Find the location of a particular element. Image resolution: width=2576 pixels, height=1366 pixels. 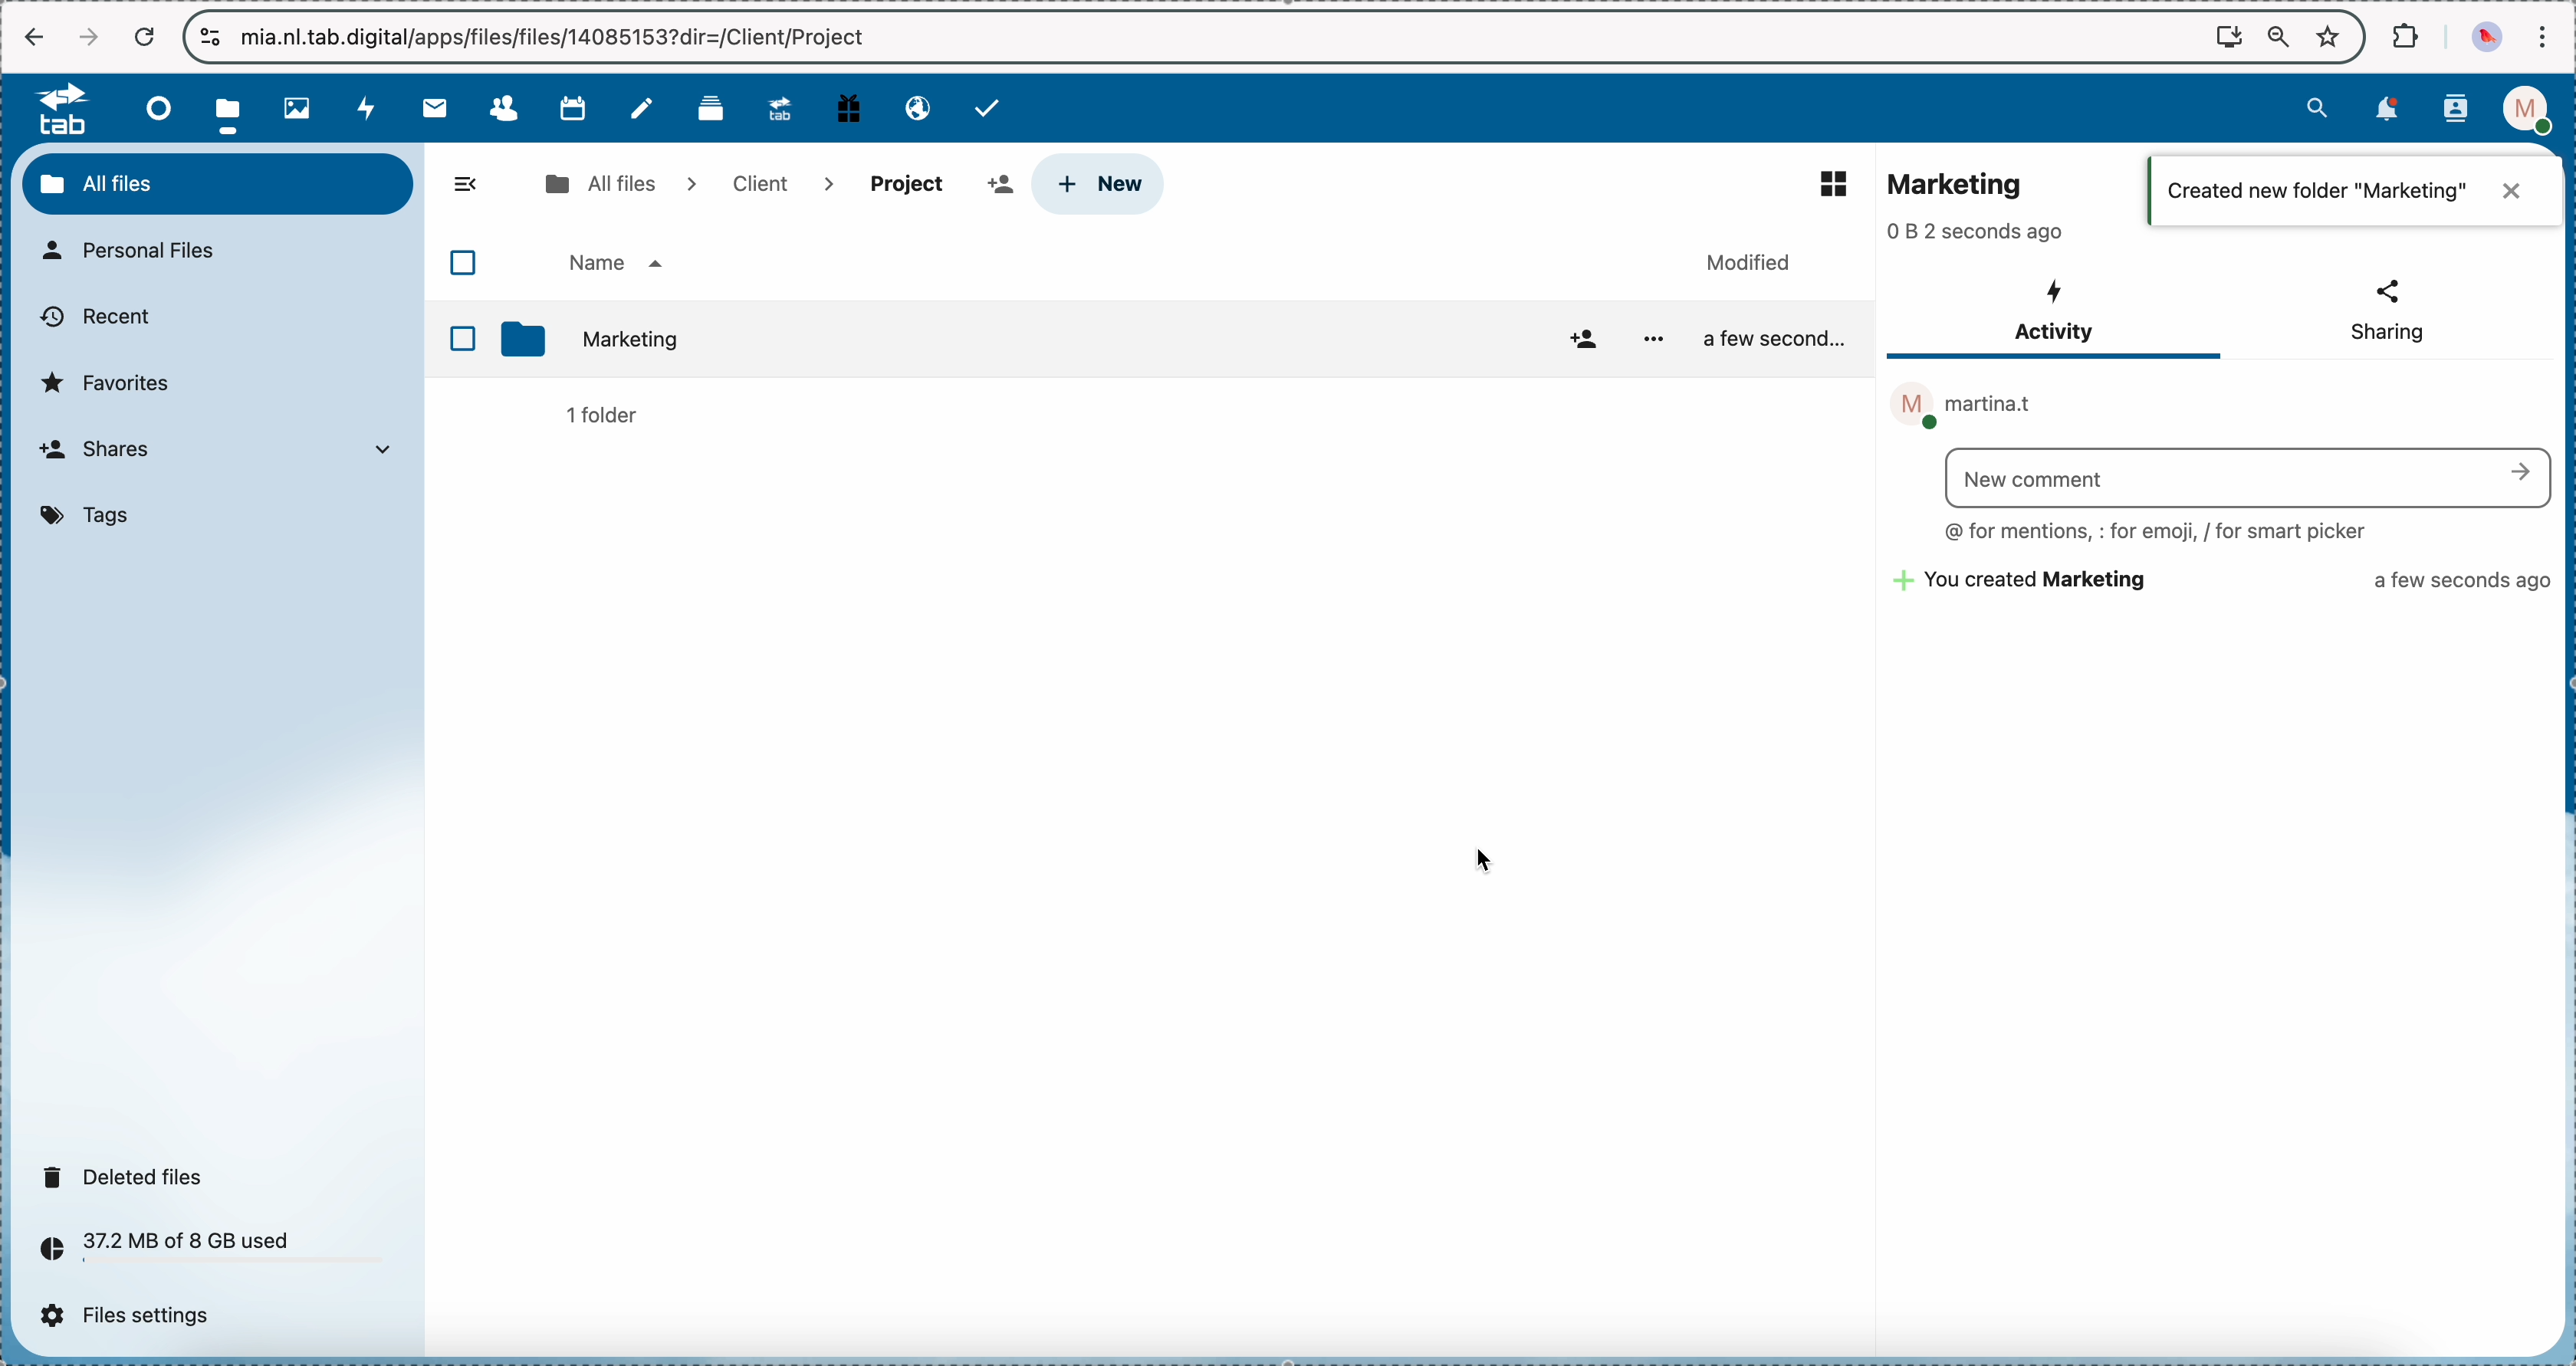

customize and control Google Chrome is located at coordinates (2541, 36).